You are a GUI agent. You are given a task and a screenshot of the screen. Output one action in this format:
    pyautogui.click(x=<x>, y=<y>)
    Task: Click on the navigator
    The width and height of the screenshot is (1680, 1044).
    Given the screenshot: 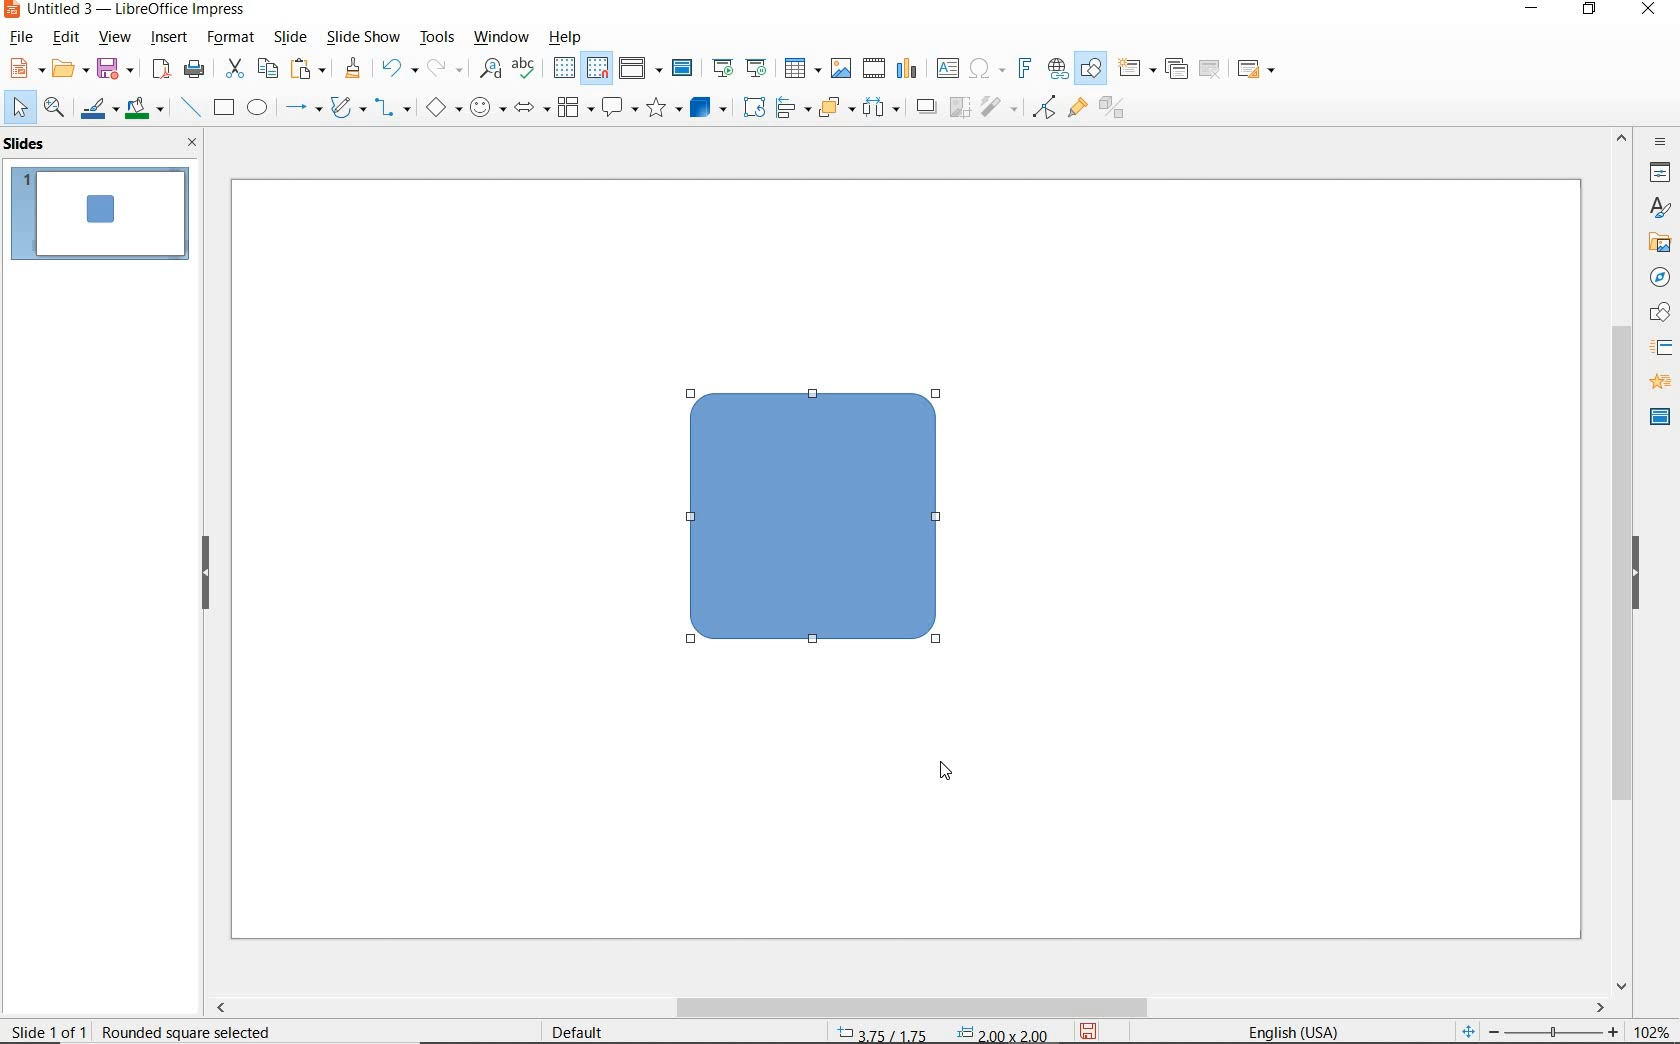 What is the action you would take?
    pyautogui.click(x=1656, y=277)
    